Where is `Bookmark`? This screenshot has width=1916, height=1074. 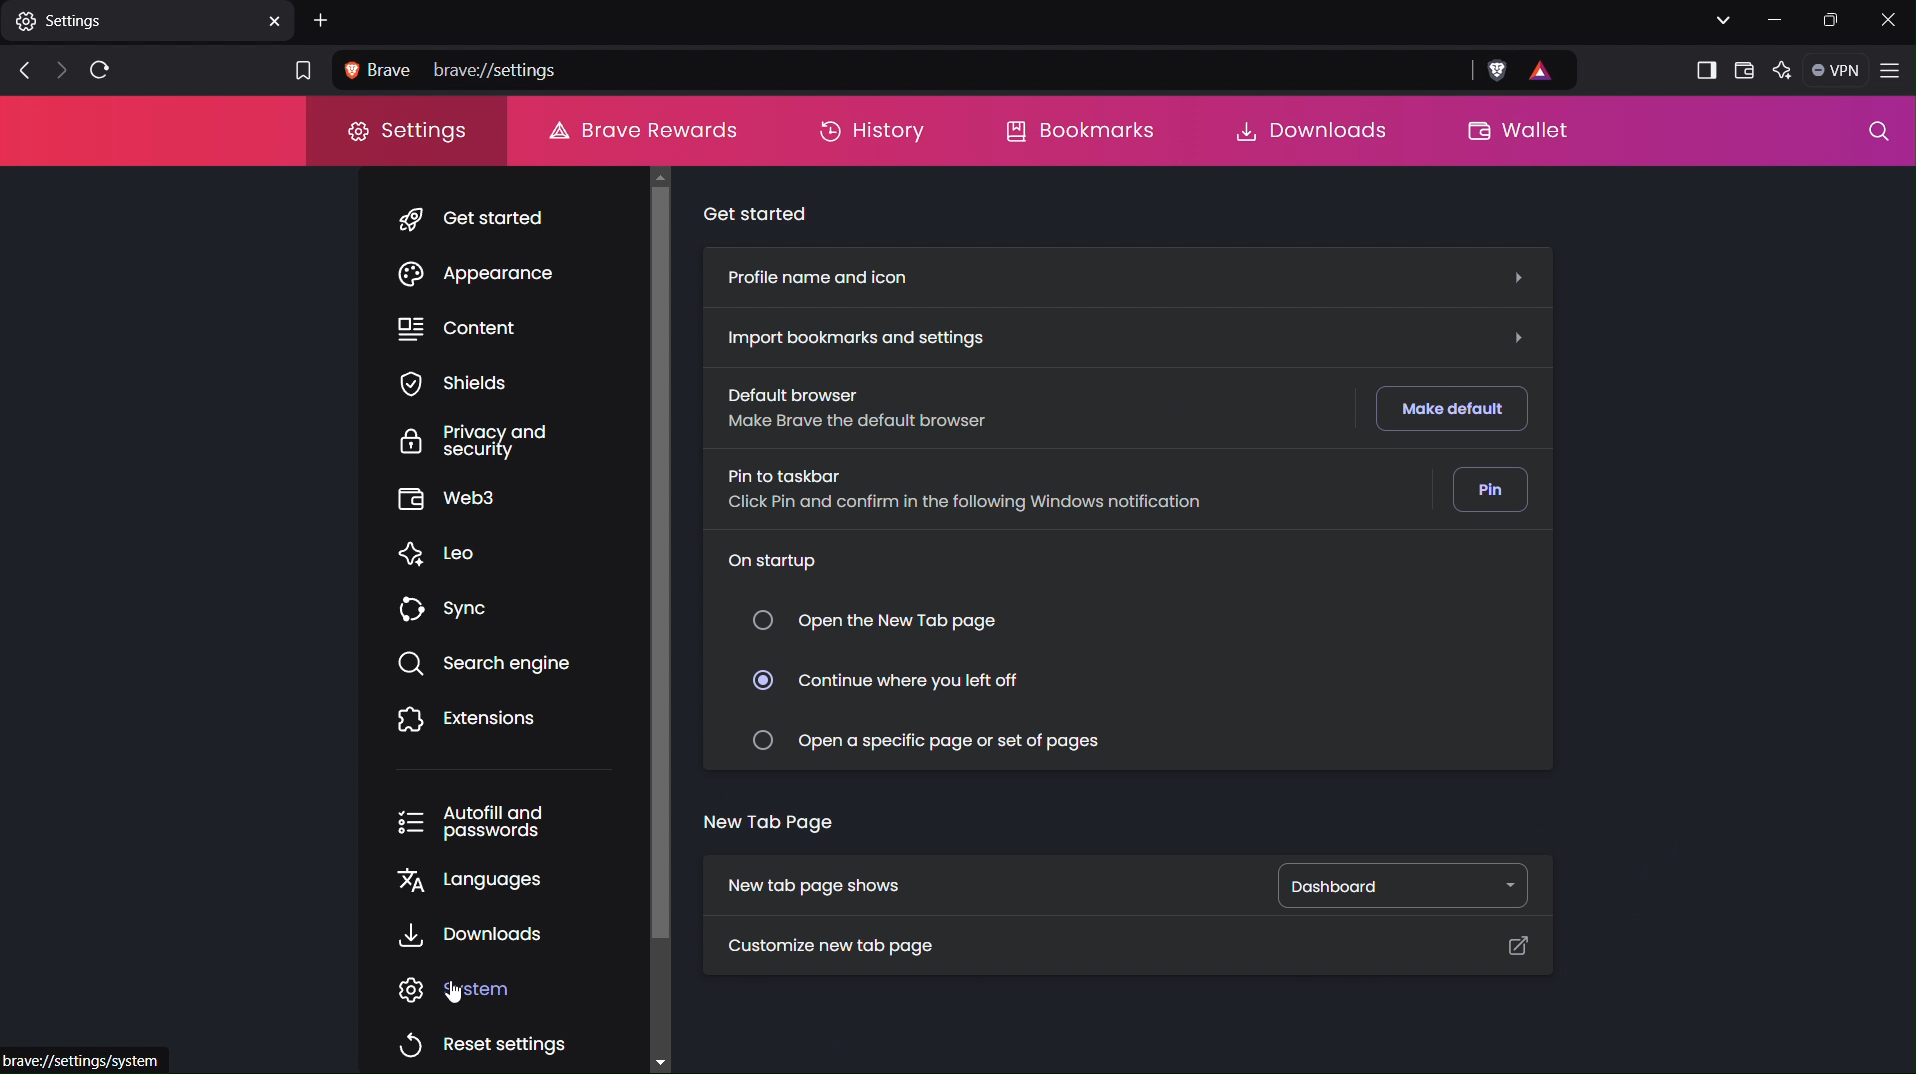 Bookmark is located at coordinates (299, 73).